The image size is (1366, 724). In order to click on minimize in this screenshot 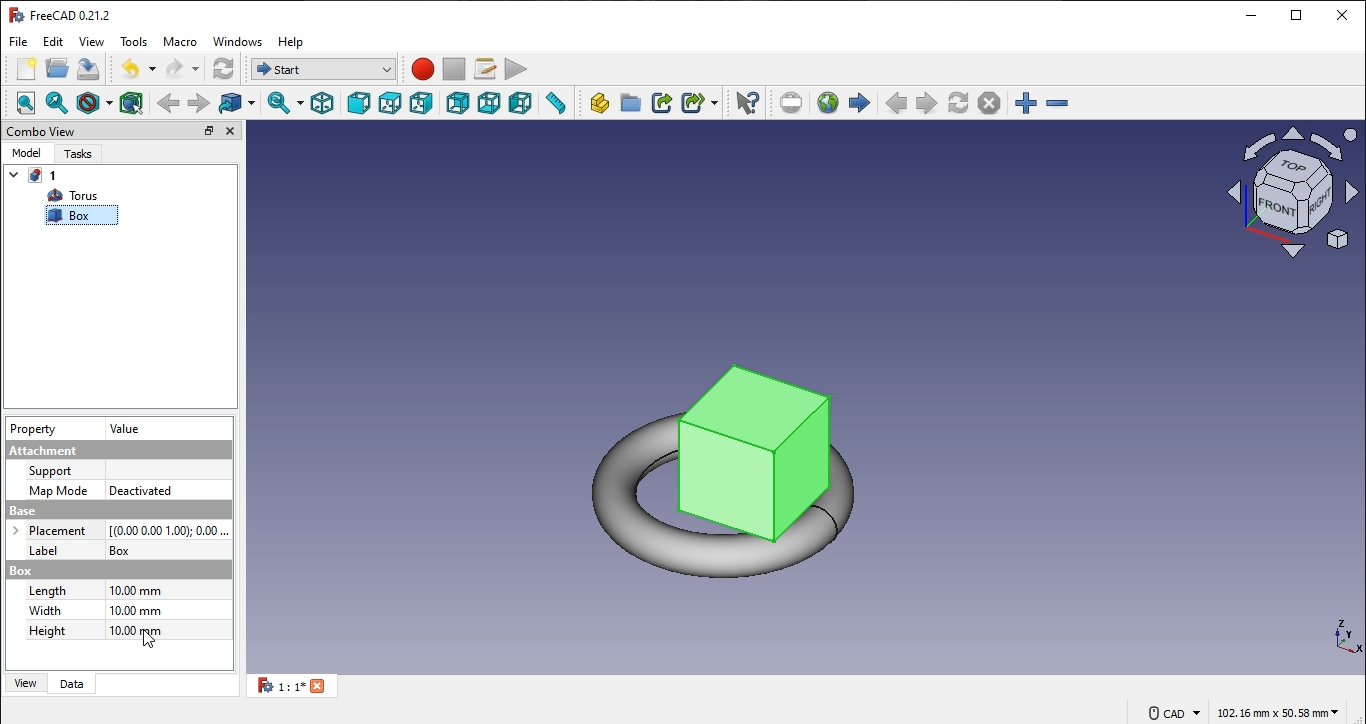, I will do `click(1252, 14)`.